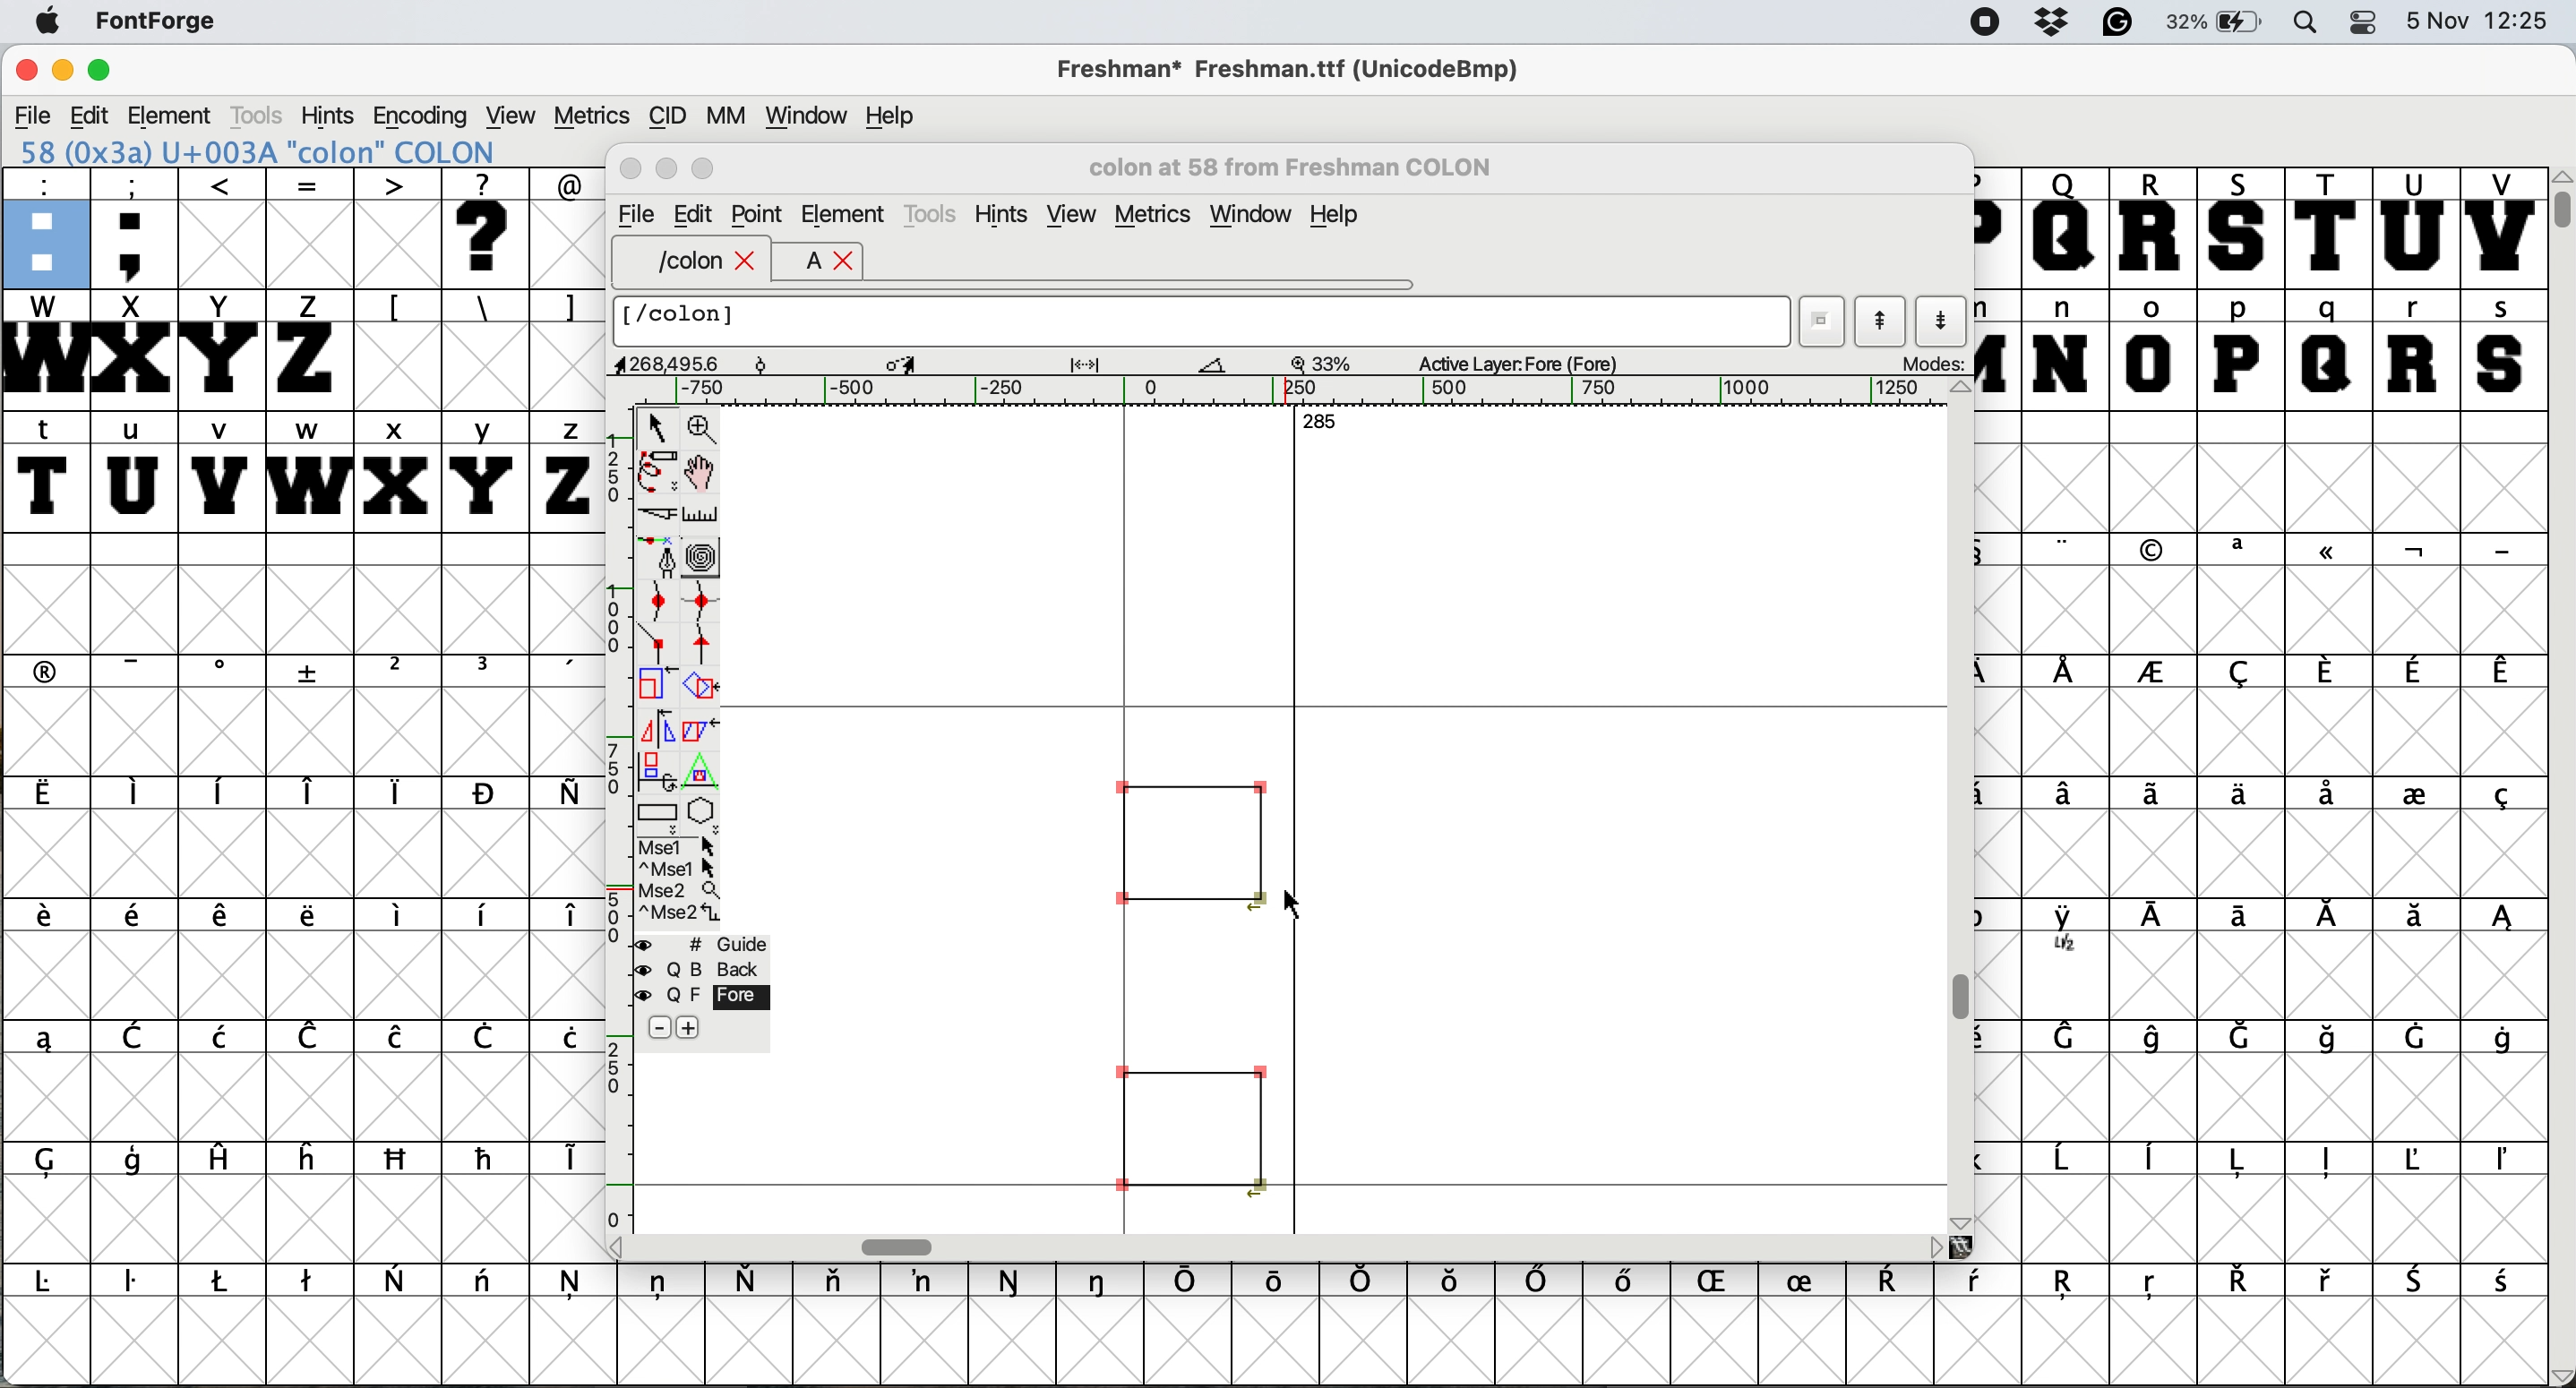 The width and height of the screenshot is (2576, 1388). What do you see at coordinates (487, 1285) in the screenshot?
I see `symbol` at bounding box center [487, 1285].